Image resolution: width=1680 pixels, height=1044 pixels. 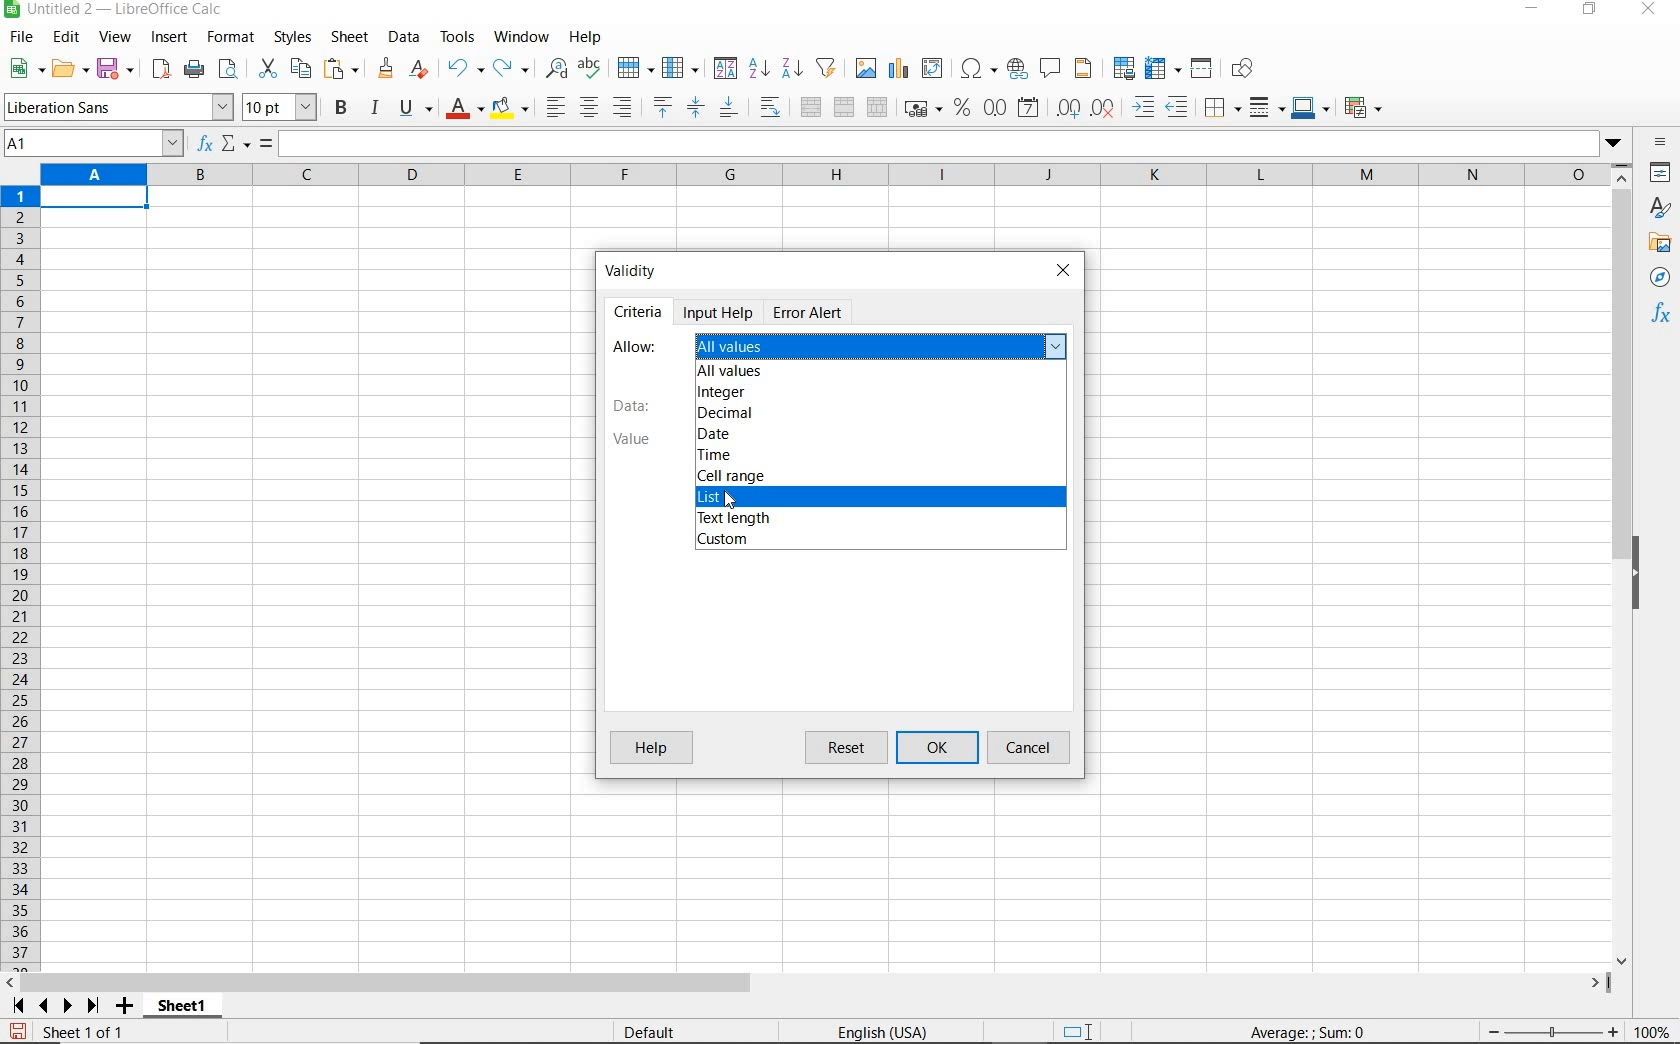 What do you see at coordinates (266, 145) in the screenshot?
I see `formula` at bounding box center [266, 145].